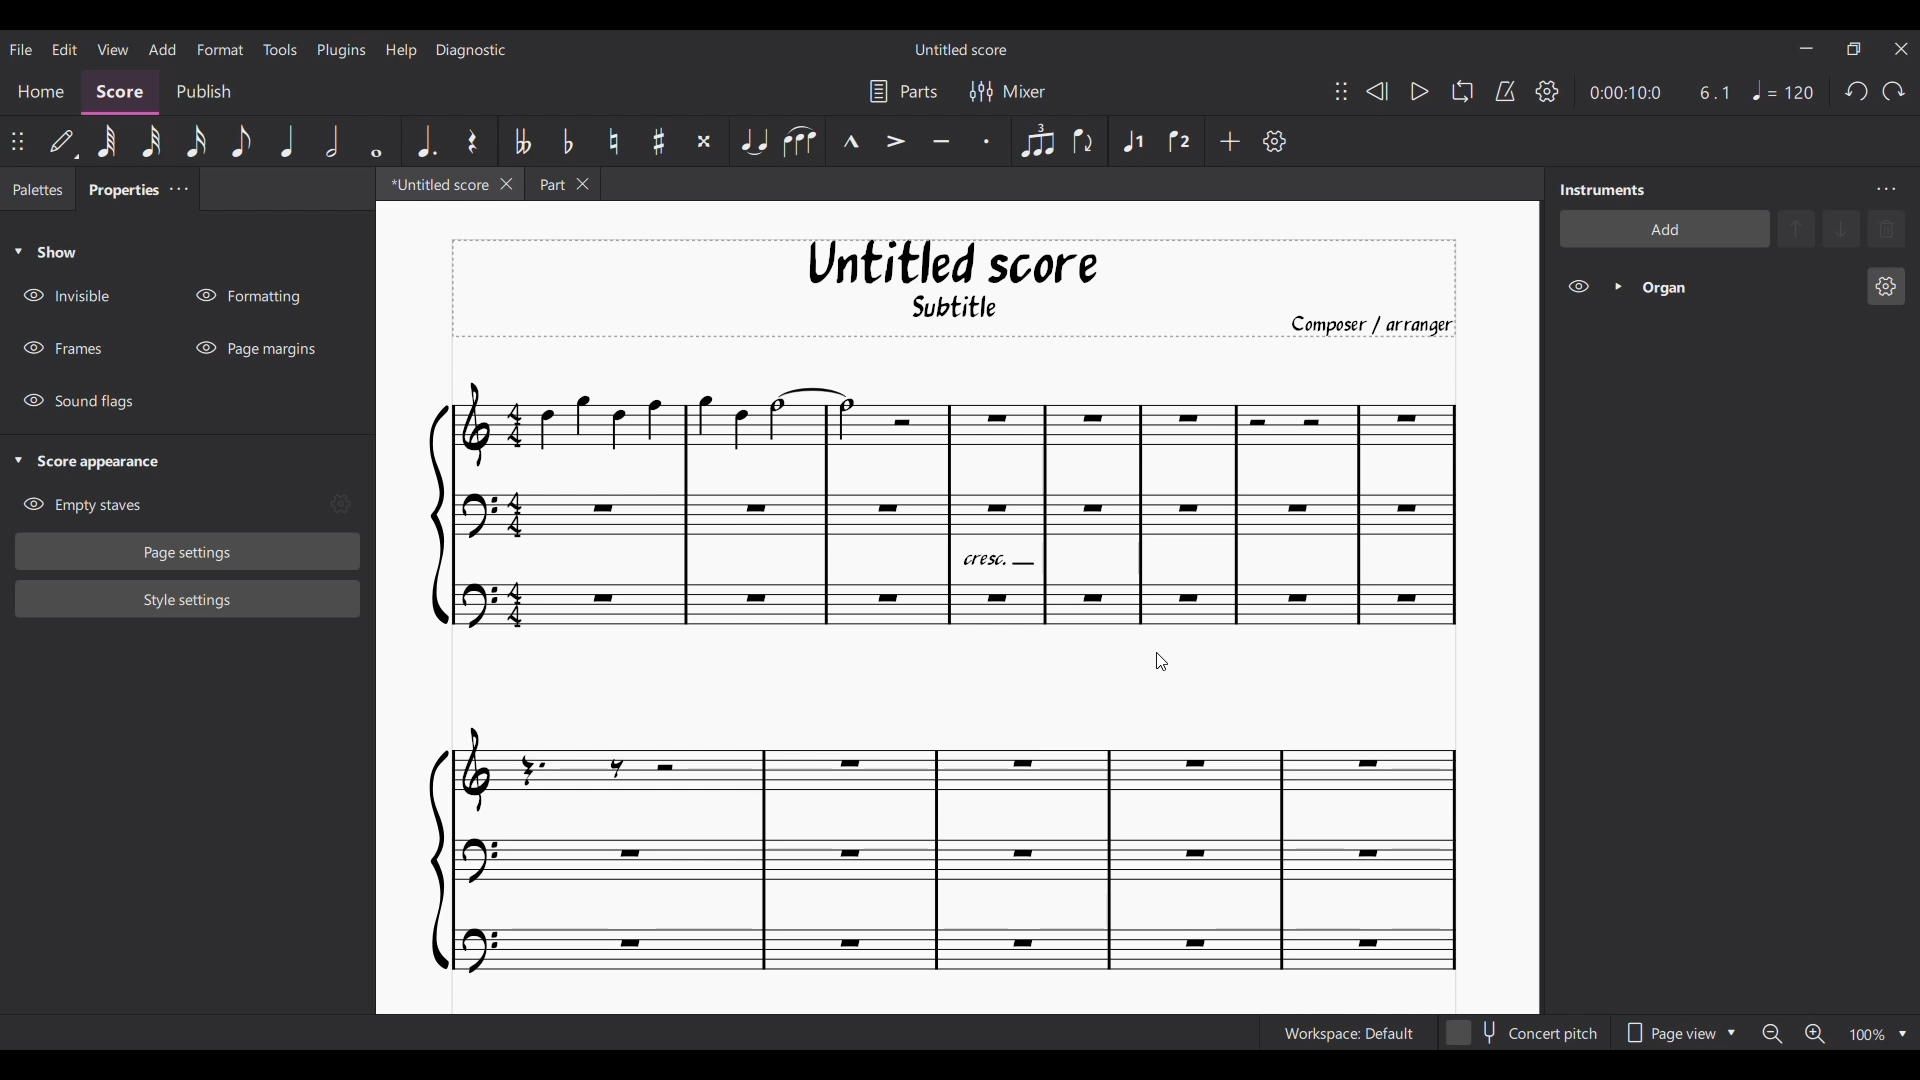 This screenshot has height=1080, width=1920. What do you see at coordinates (472, 50) in the screenshot?
I see `Diagnostic menu` at bounding box center [472, 50].